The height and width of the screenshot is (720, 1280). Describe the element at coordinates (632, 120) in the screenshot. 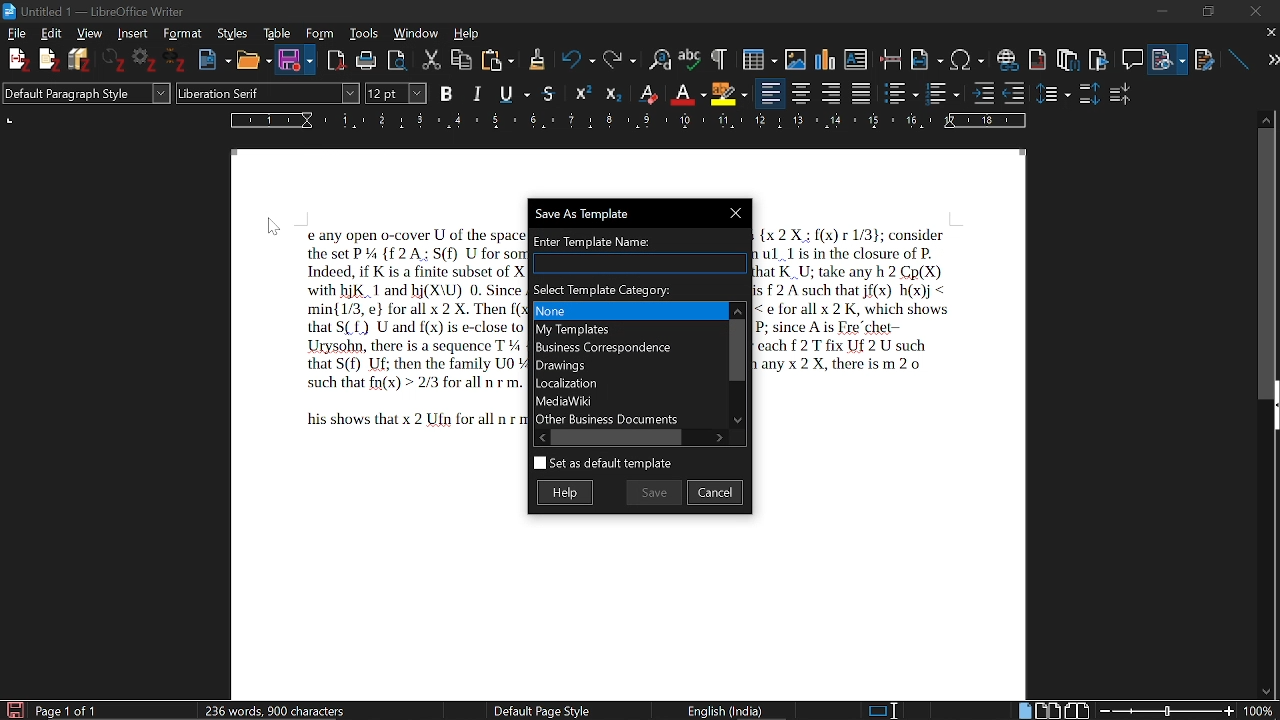

I see `Ruler` at that location.